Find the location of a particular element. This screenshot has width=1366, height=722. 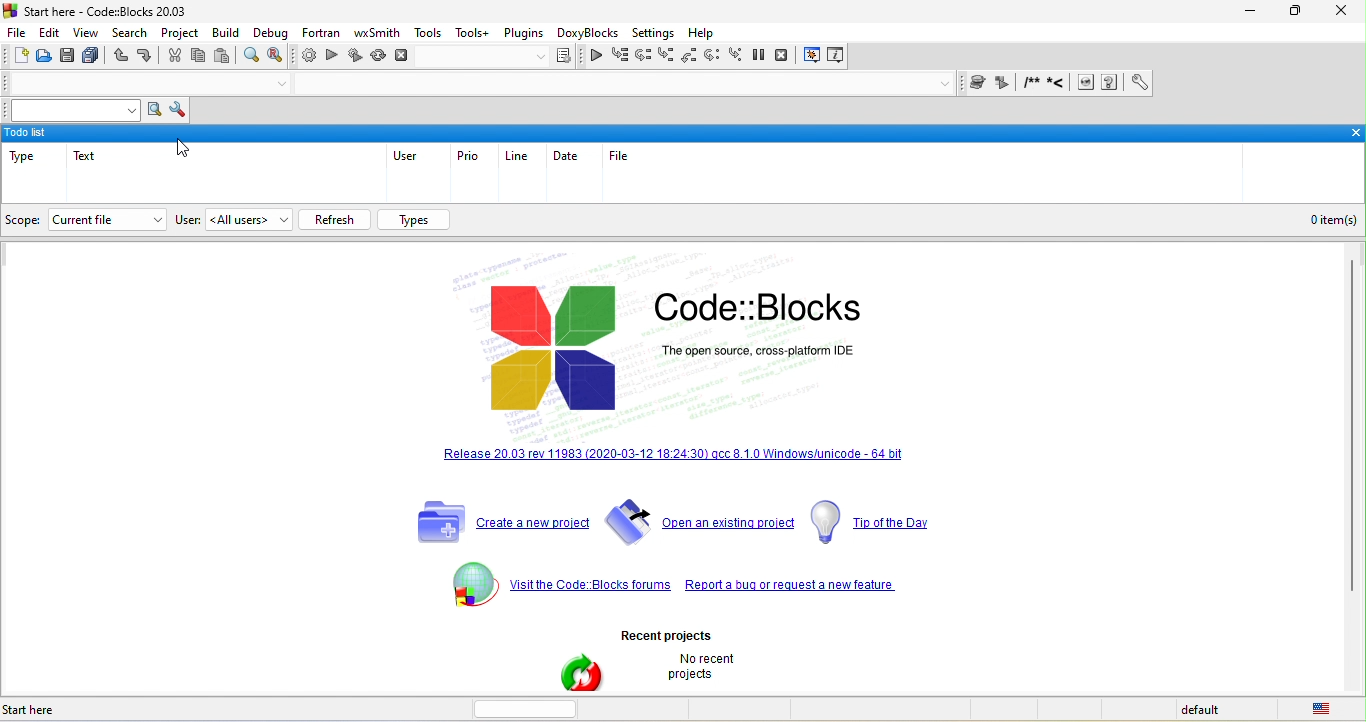

undo is located at coordinates (120, 58).